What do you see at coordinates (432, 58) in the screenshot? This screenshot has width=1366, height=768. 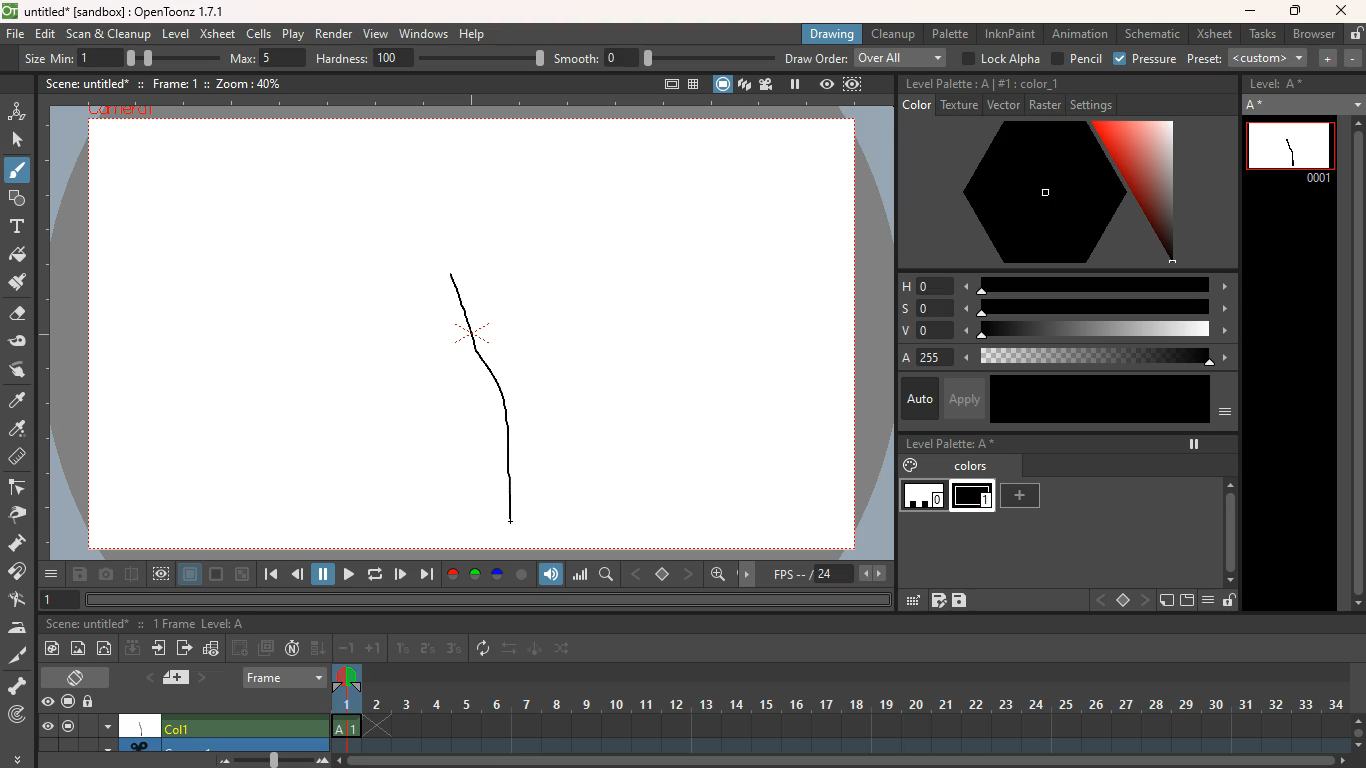 I see `hardness` at bounding box center [432, 58].